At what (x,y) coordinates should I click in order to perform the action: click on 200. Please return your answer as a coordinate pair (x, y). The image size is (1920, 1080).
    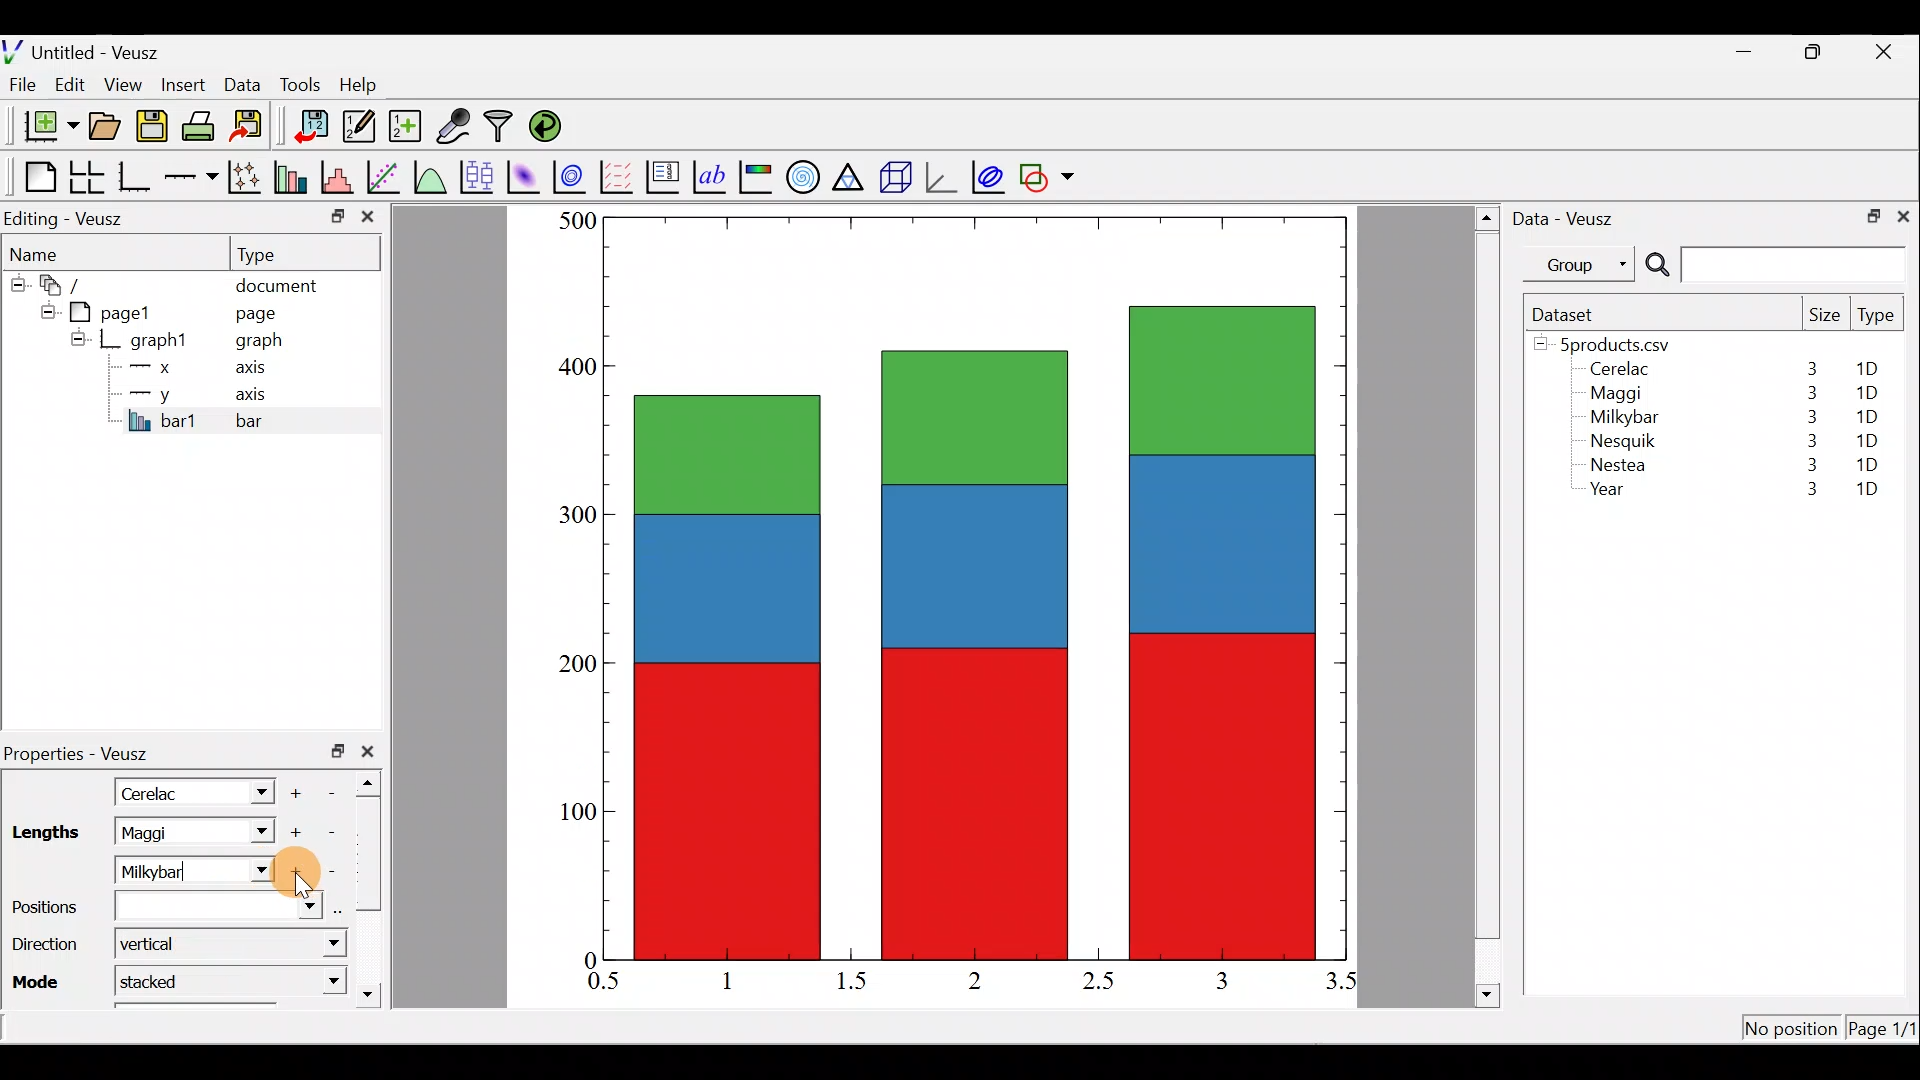
    Looking at the image, I should click on (578, 667).